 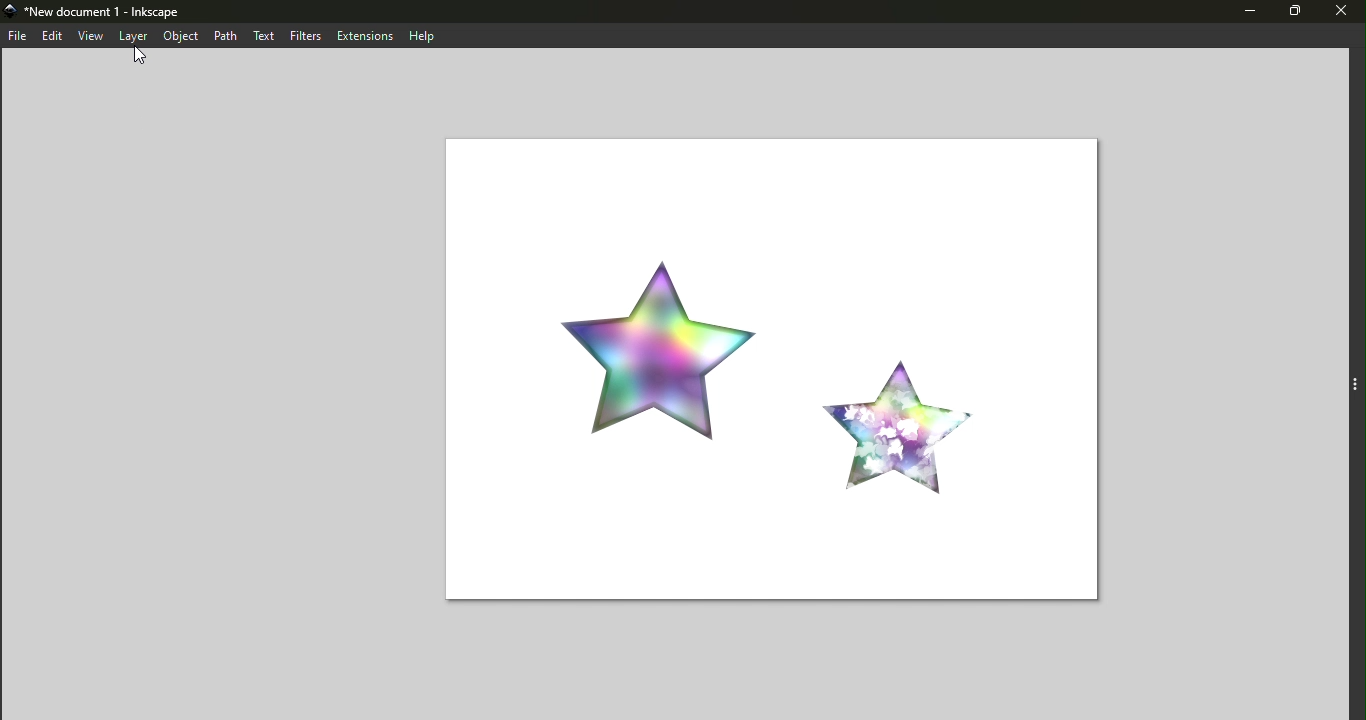 I want to click on canvas, so click(x=766, y=372).